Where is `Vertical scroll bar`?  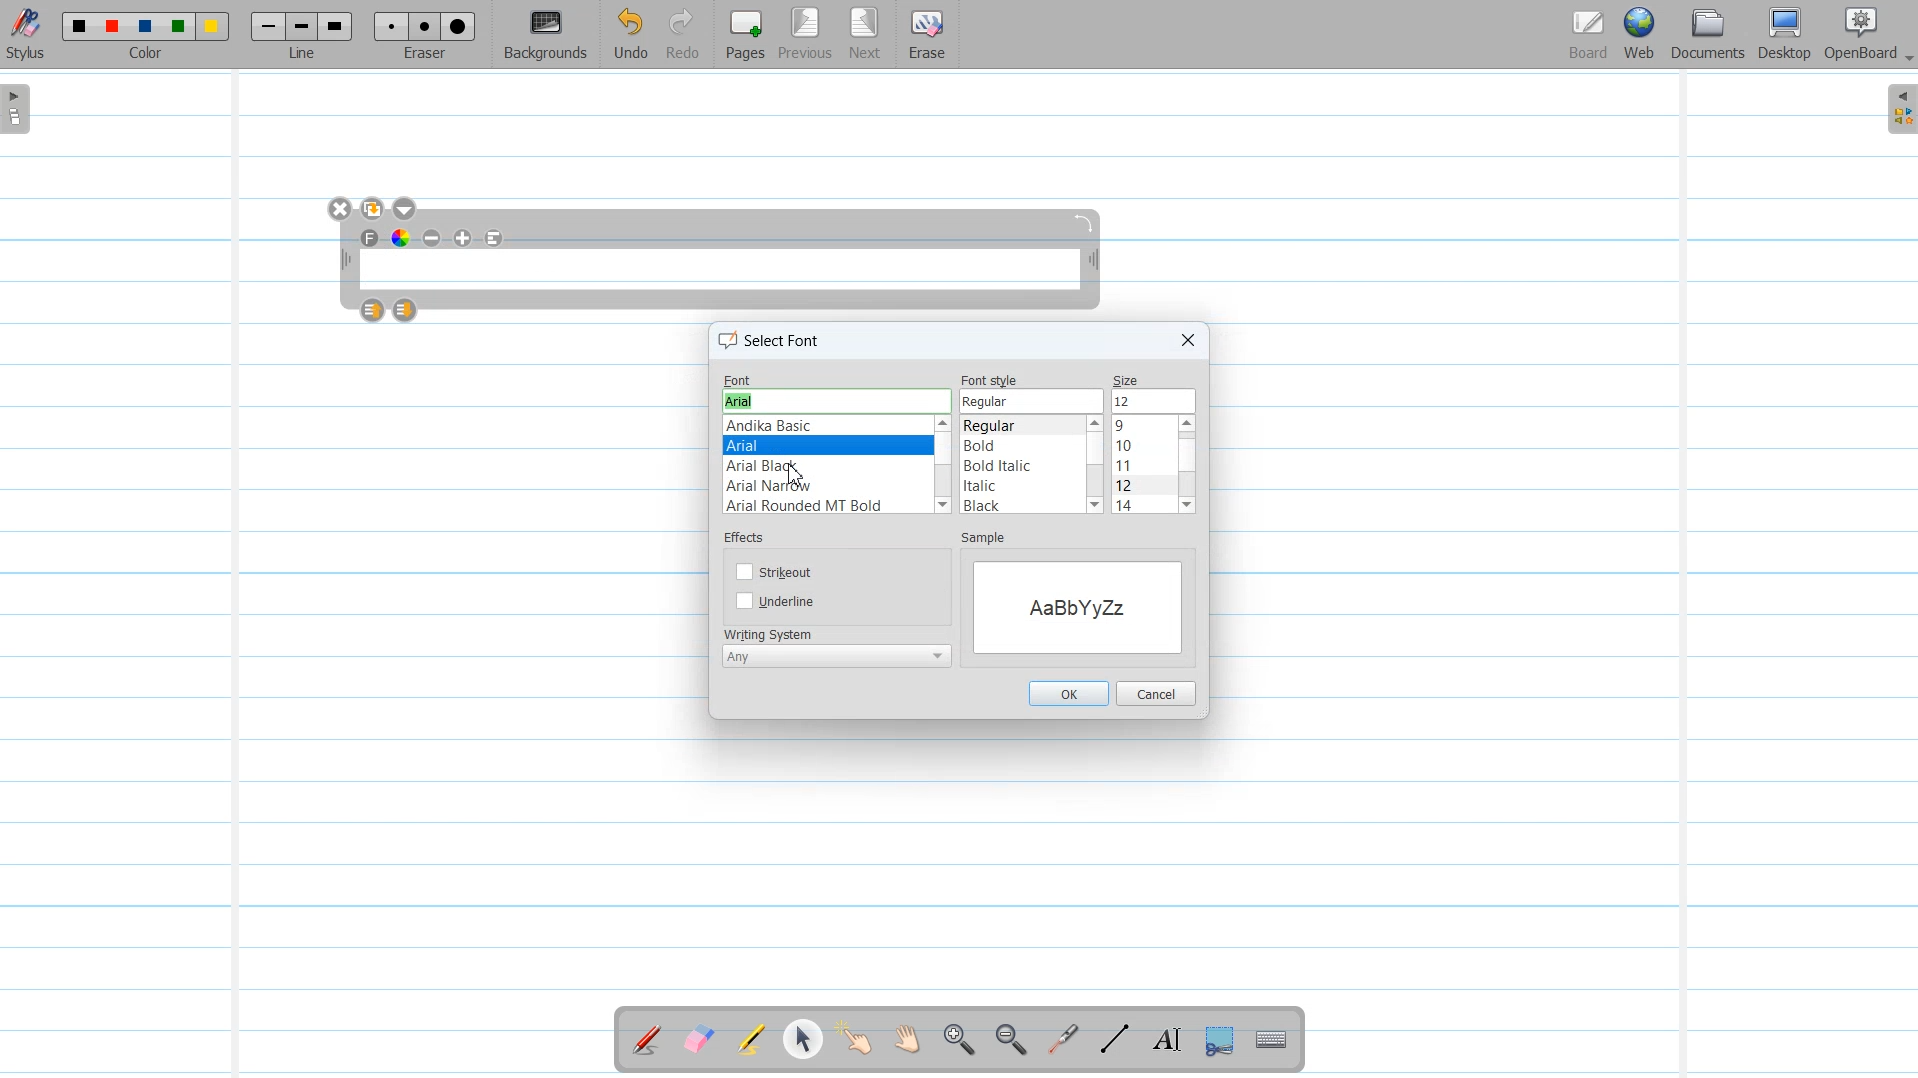
Vertical scroll bar is located at coordinates (1187, 465).